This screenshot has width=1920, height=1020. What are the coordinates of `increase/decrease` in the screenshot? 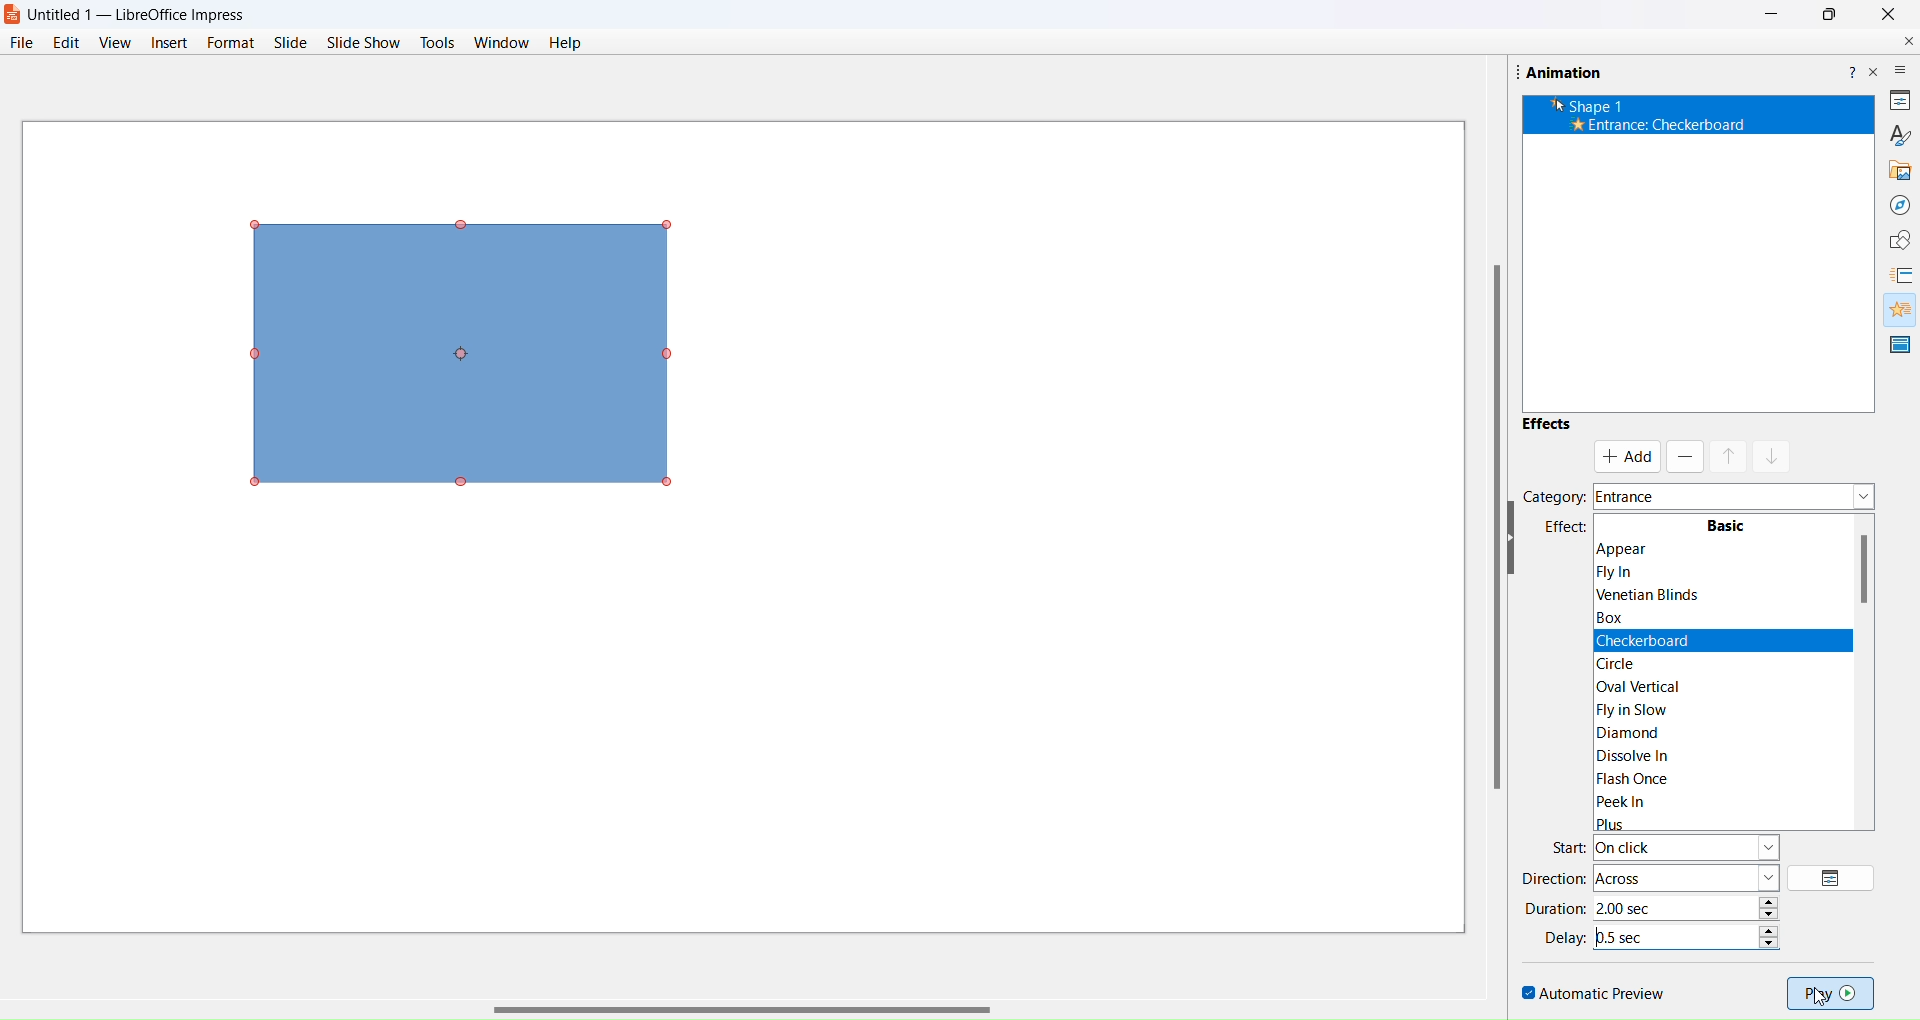 It's located at (1772, 933).